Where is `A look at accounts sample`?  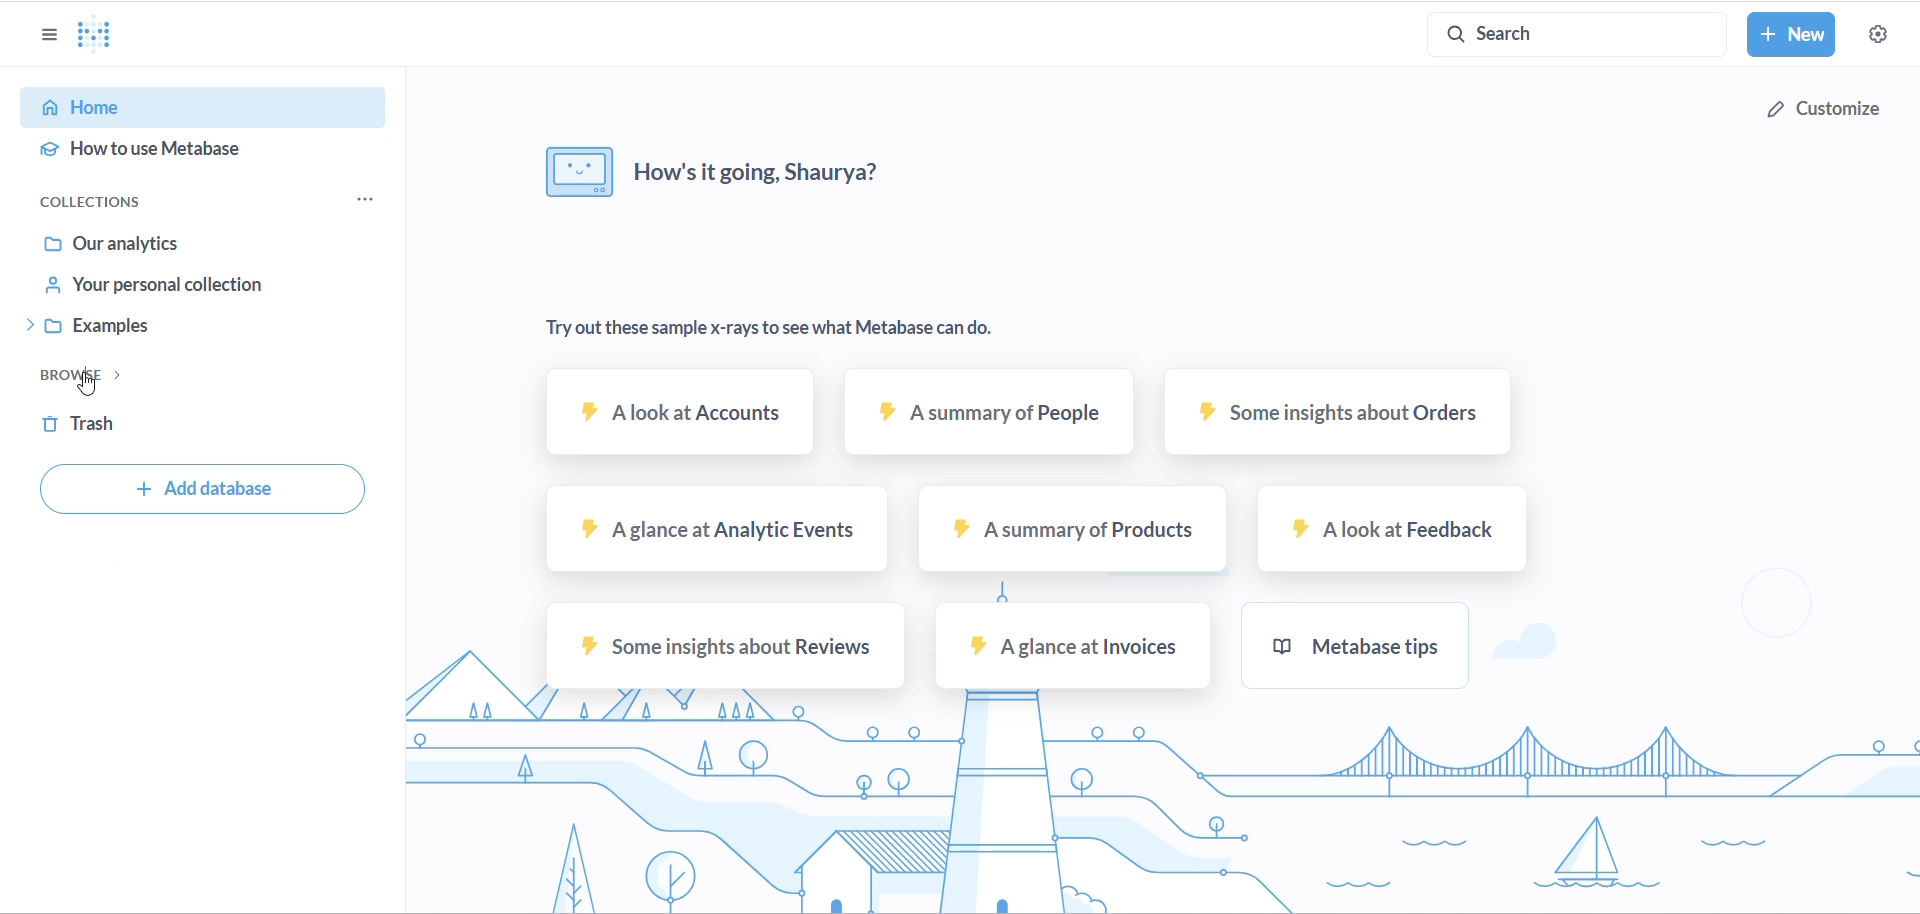
A look at accounts sample is located at coordinates (679, 418).